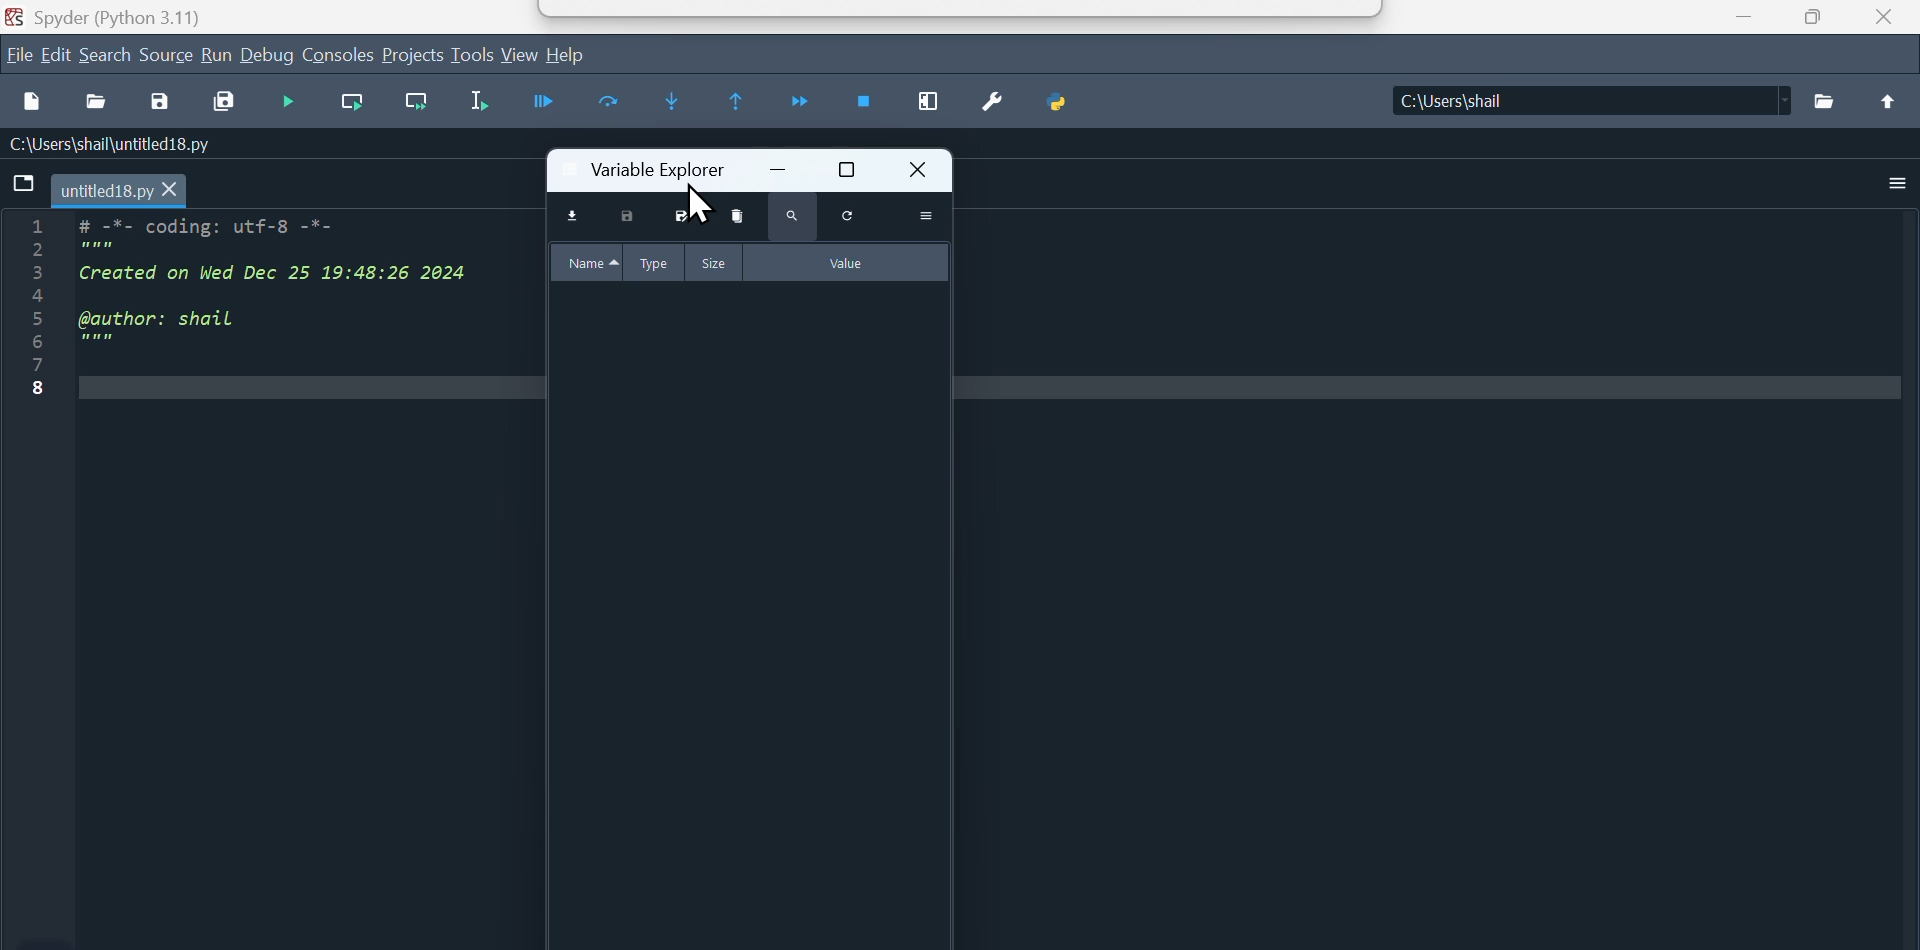 The width and height of the screenshot is (1920, 950). Describe the element at coordinates (214, 56) in the screenshot. I see `Build` at that location.